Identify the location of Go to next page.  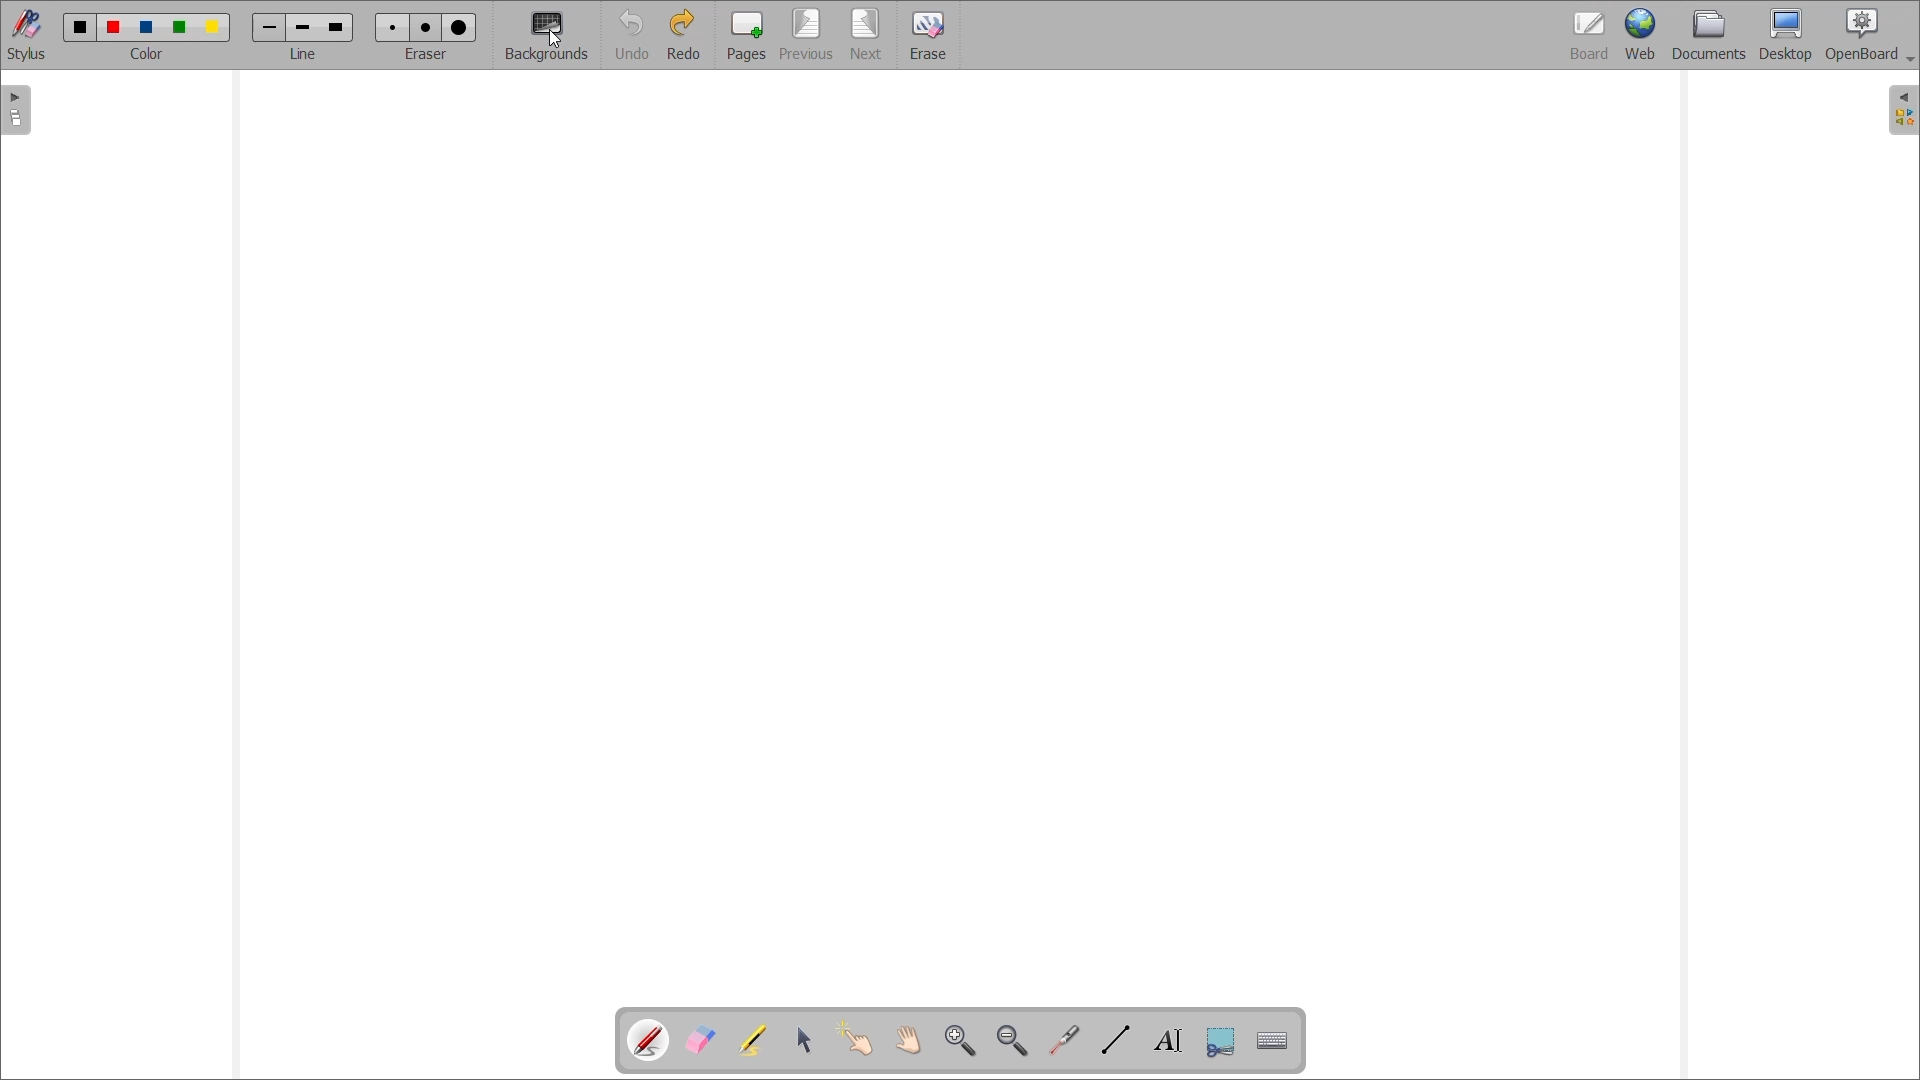
(867, 36).